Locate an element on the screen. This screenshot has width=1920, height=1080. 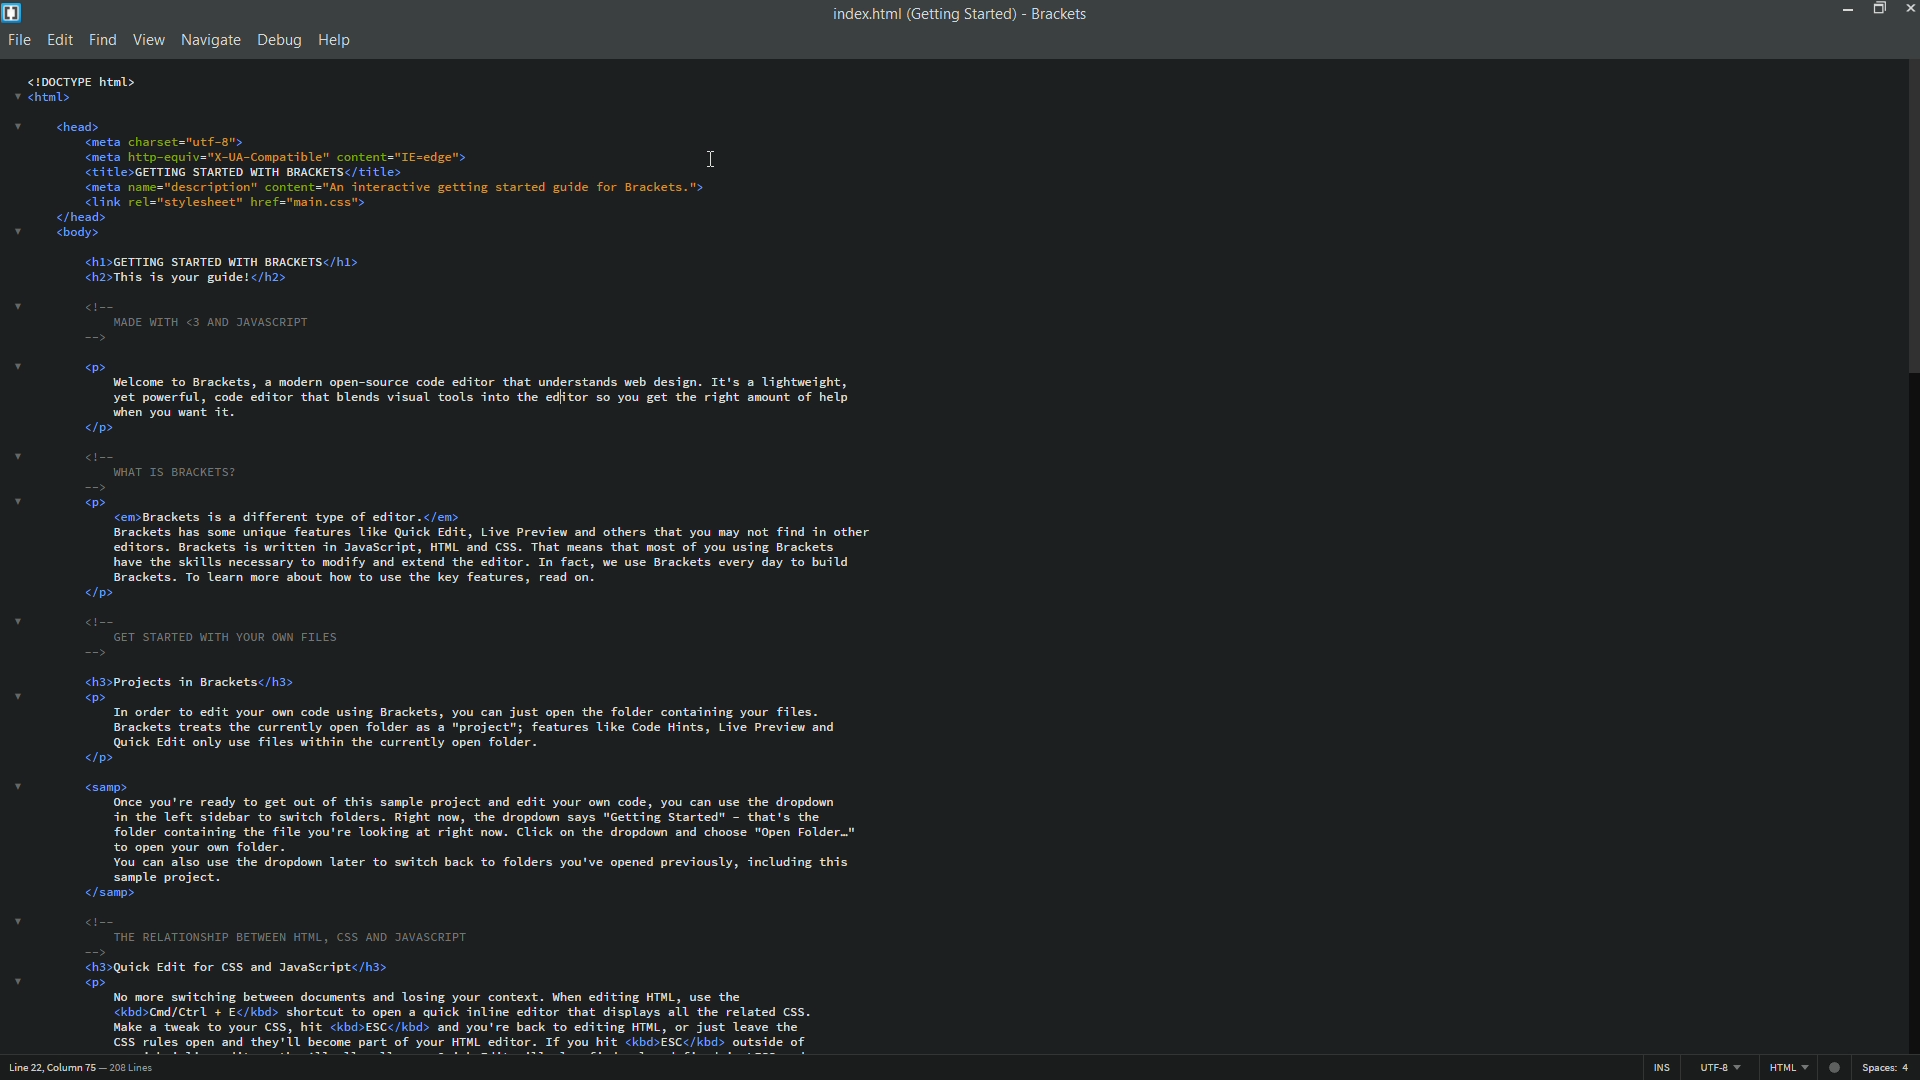
dropdown is located at coordinates (19, 231).